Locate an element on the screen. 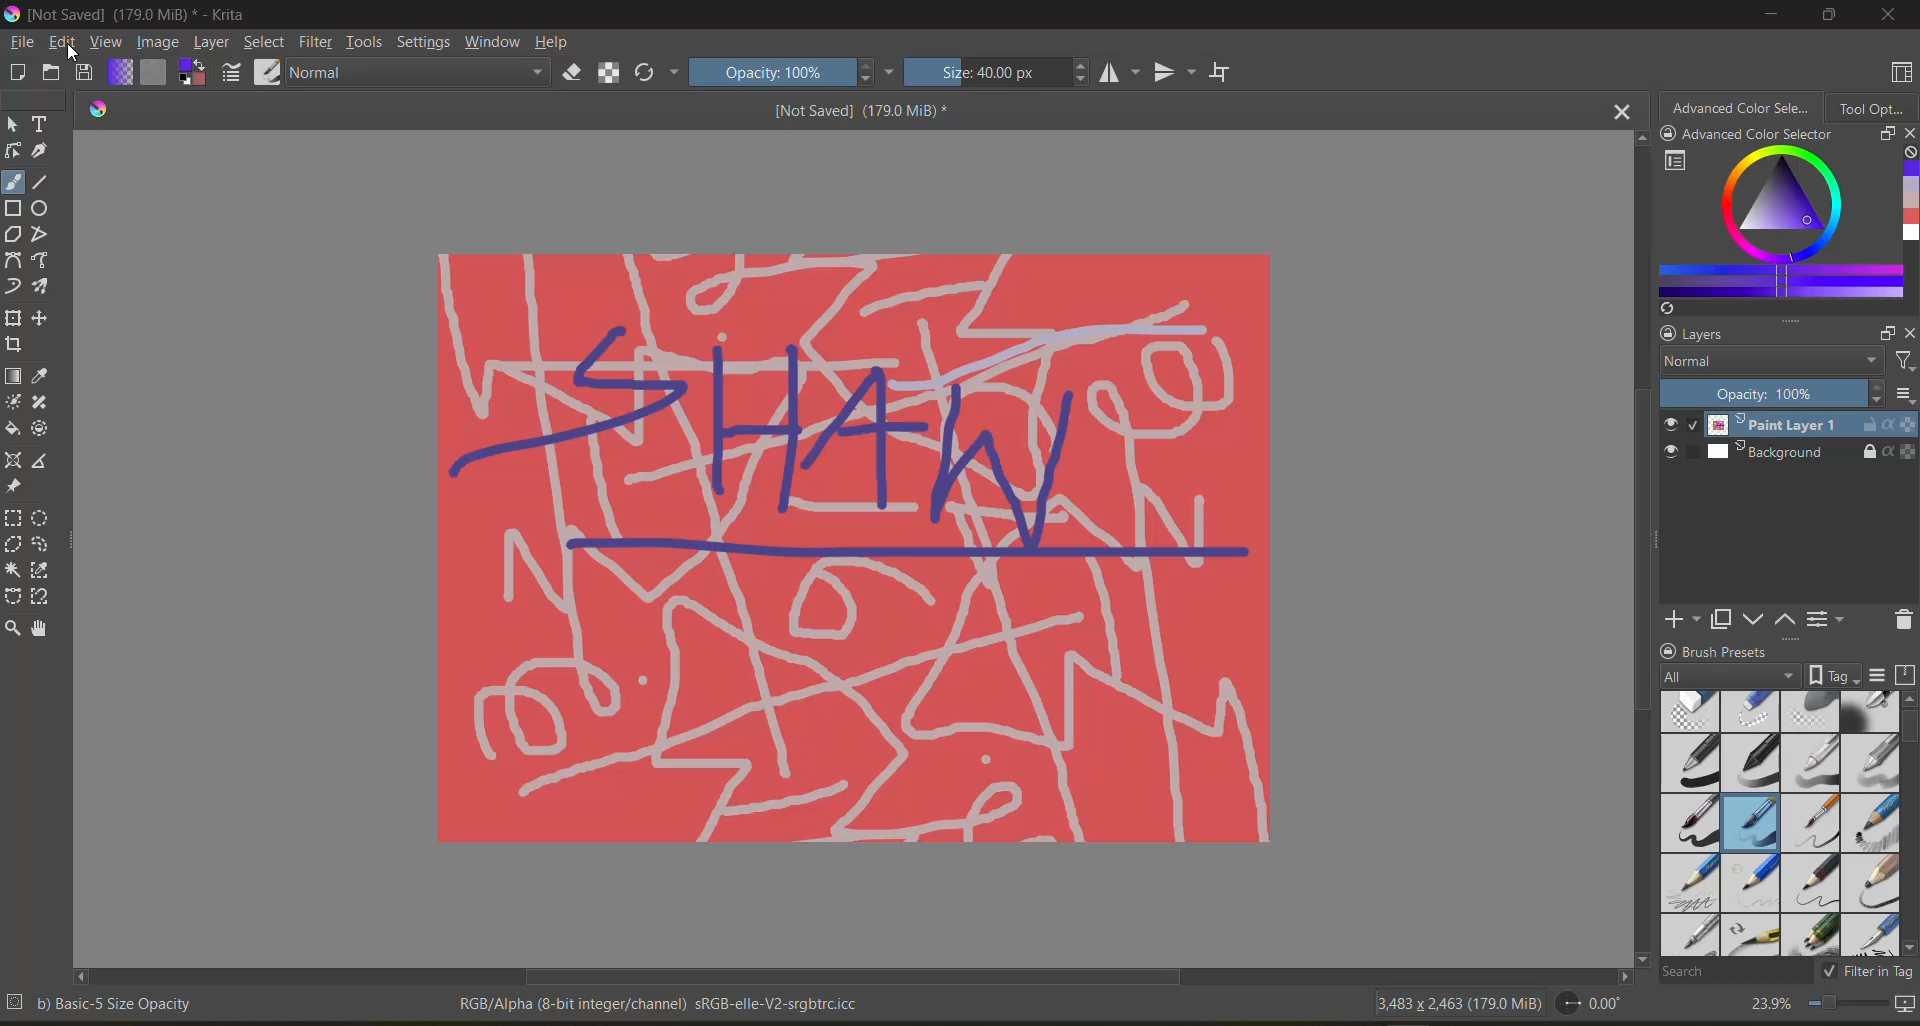 The image size is (1920, 1026). horizontal scroll bar is located at coordinates (855, 978).